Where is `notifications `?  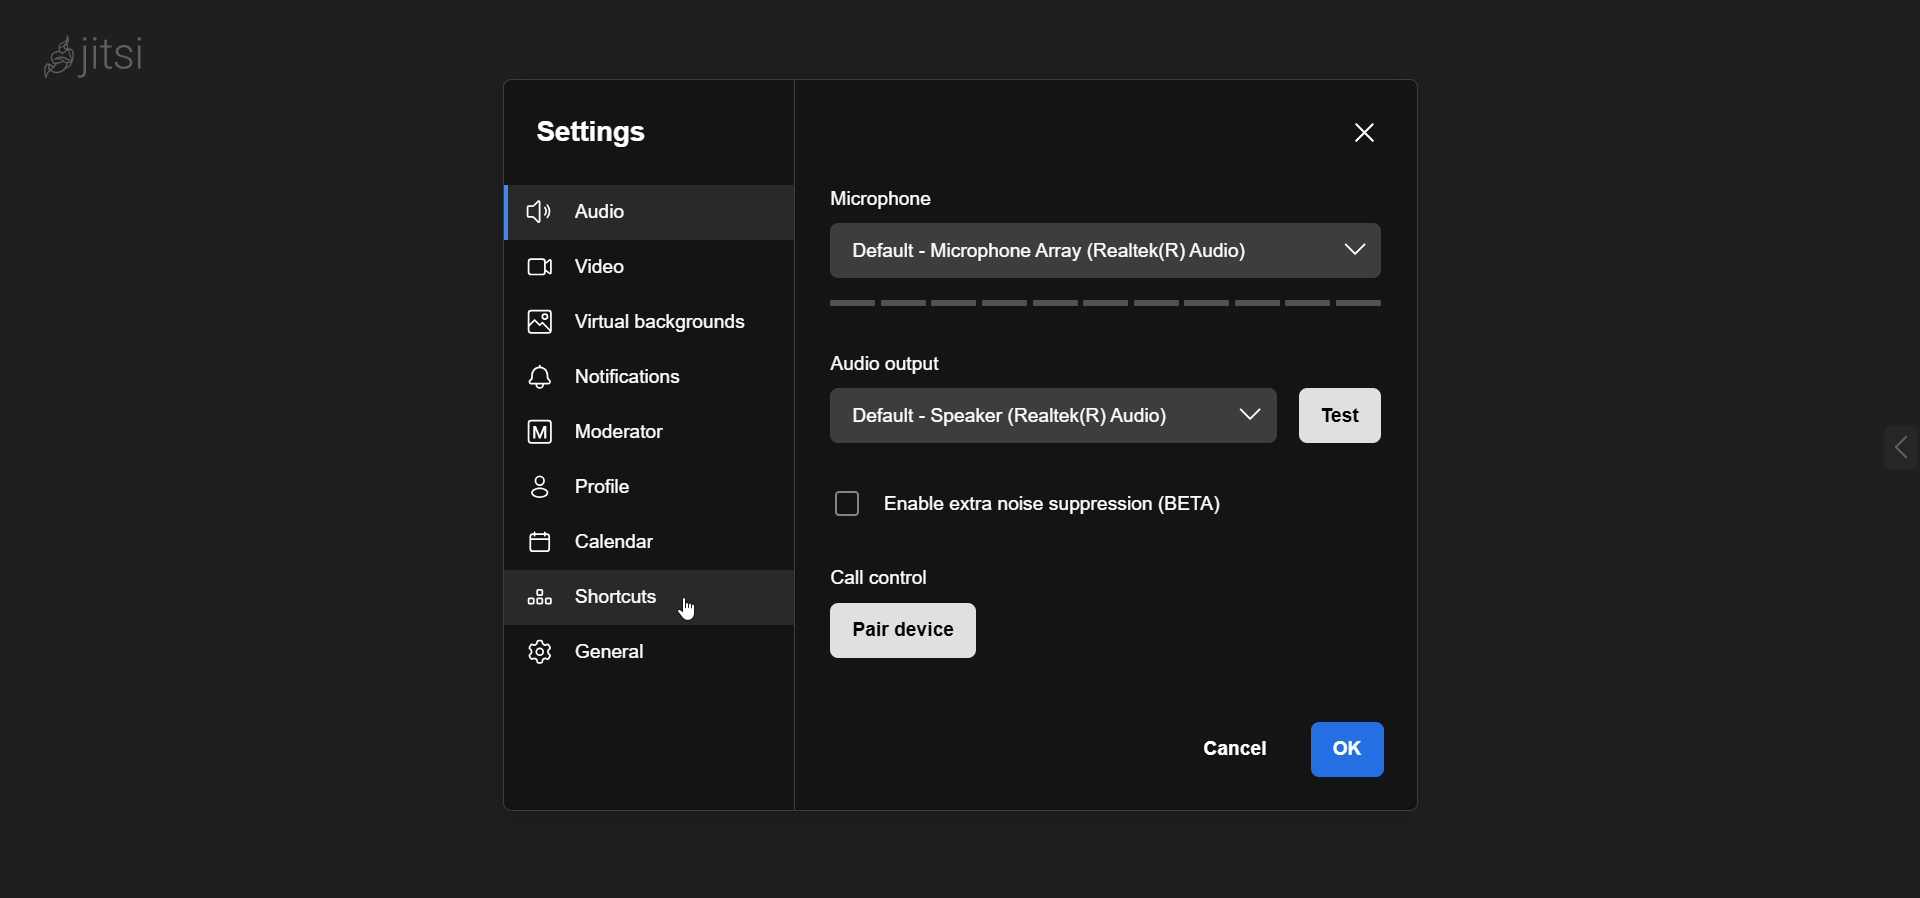 notifications  is located at coordinates (617, 378).